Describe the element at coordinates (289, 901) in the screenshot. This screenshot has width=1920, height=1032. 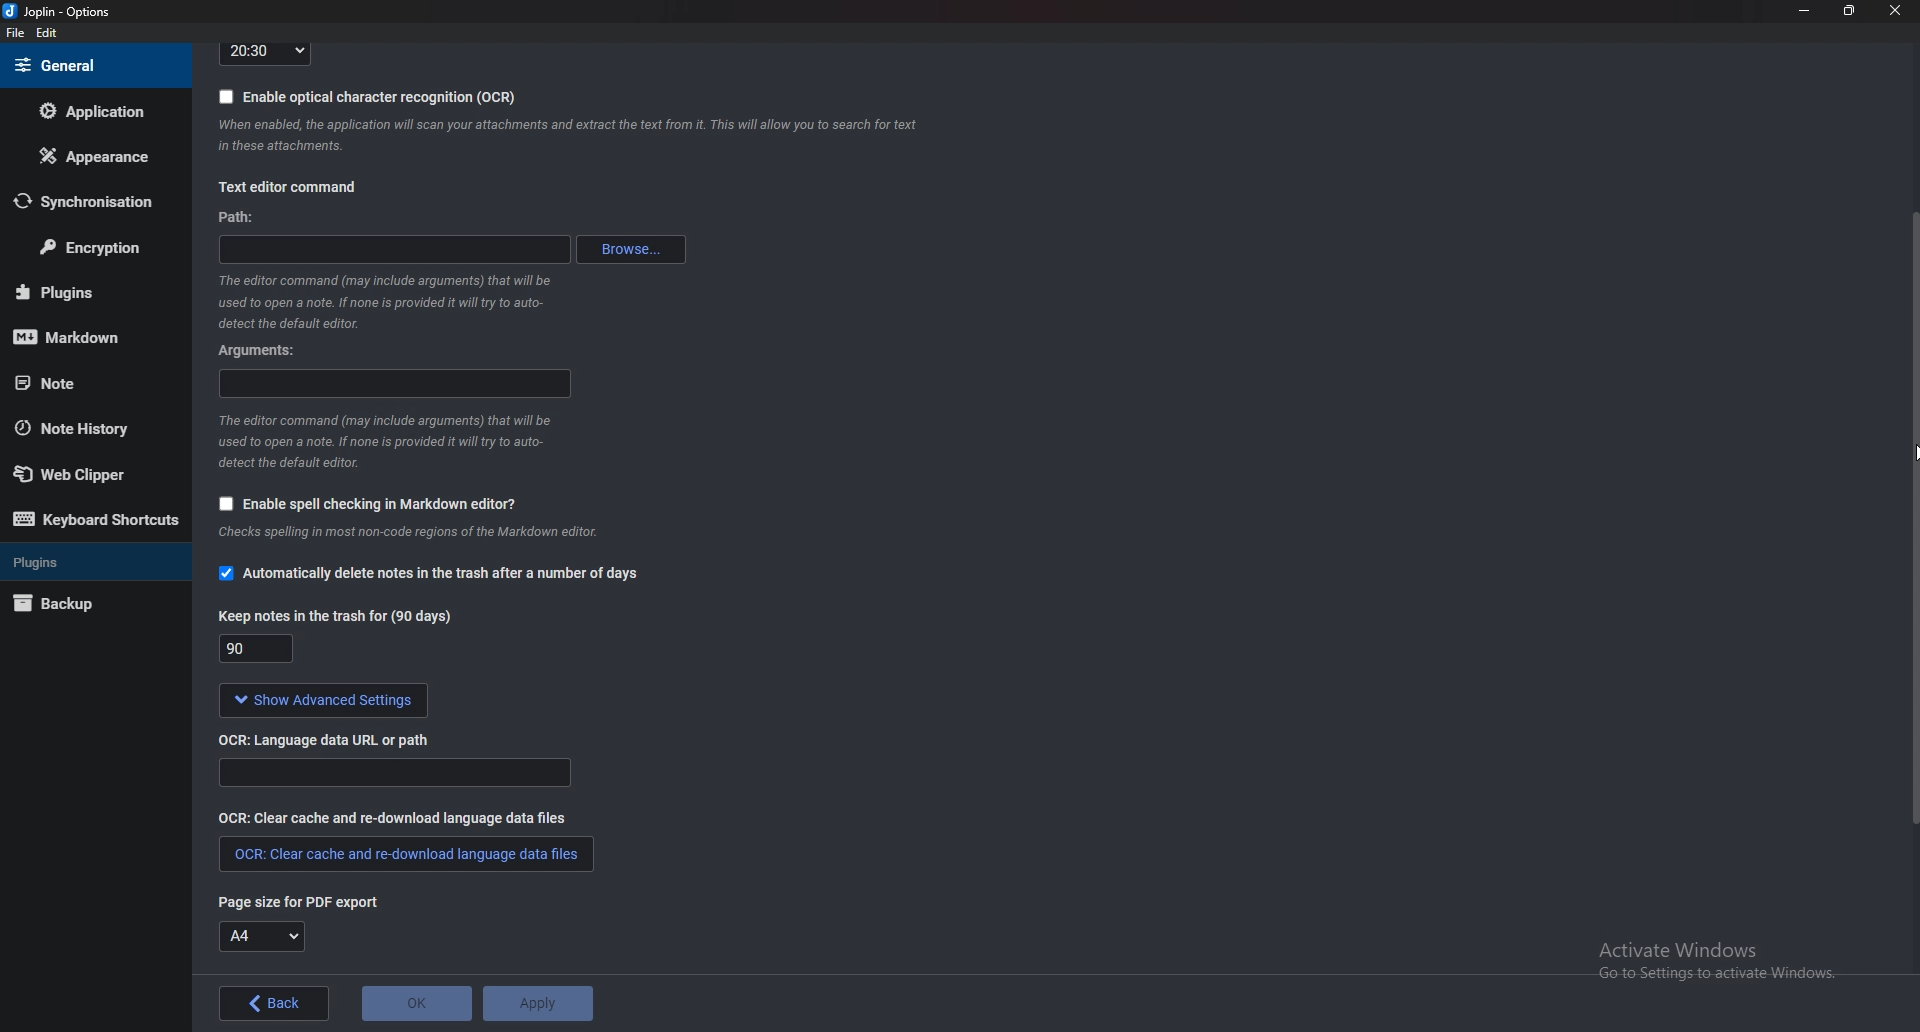
I see `Page size for P D F export` at that location.